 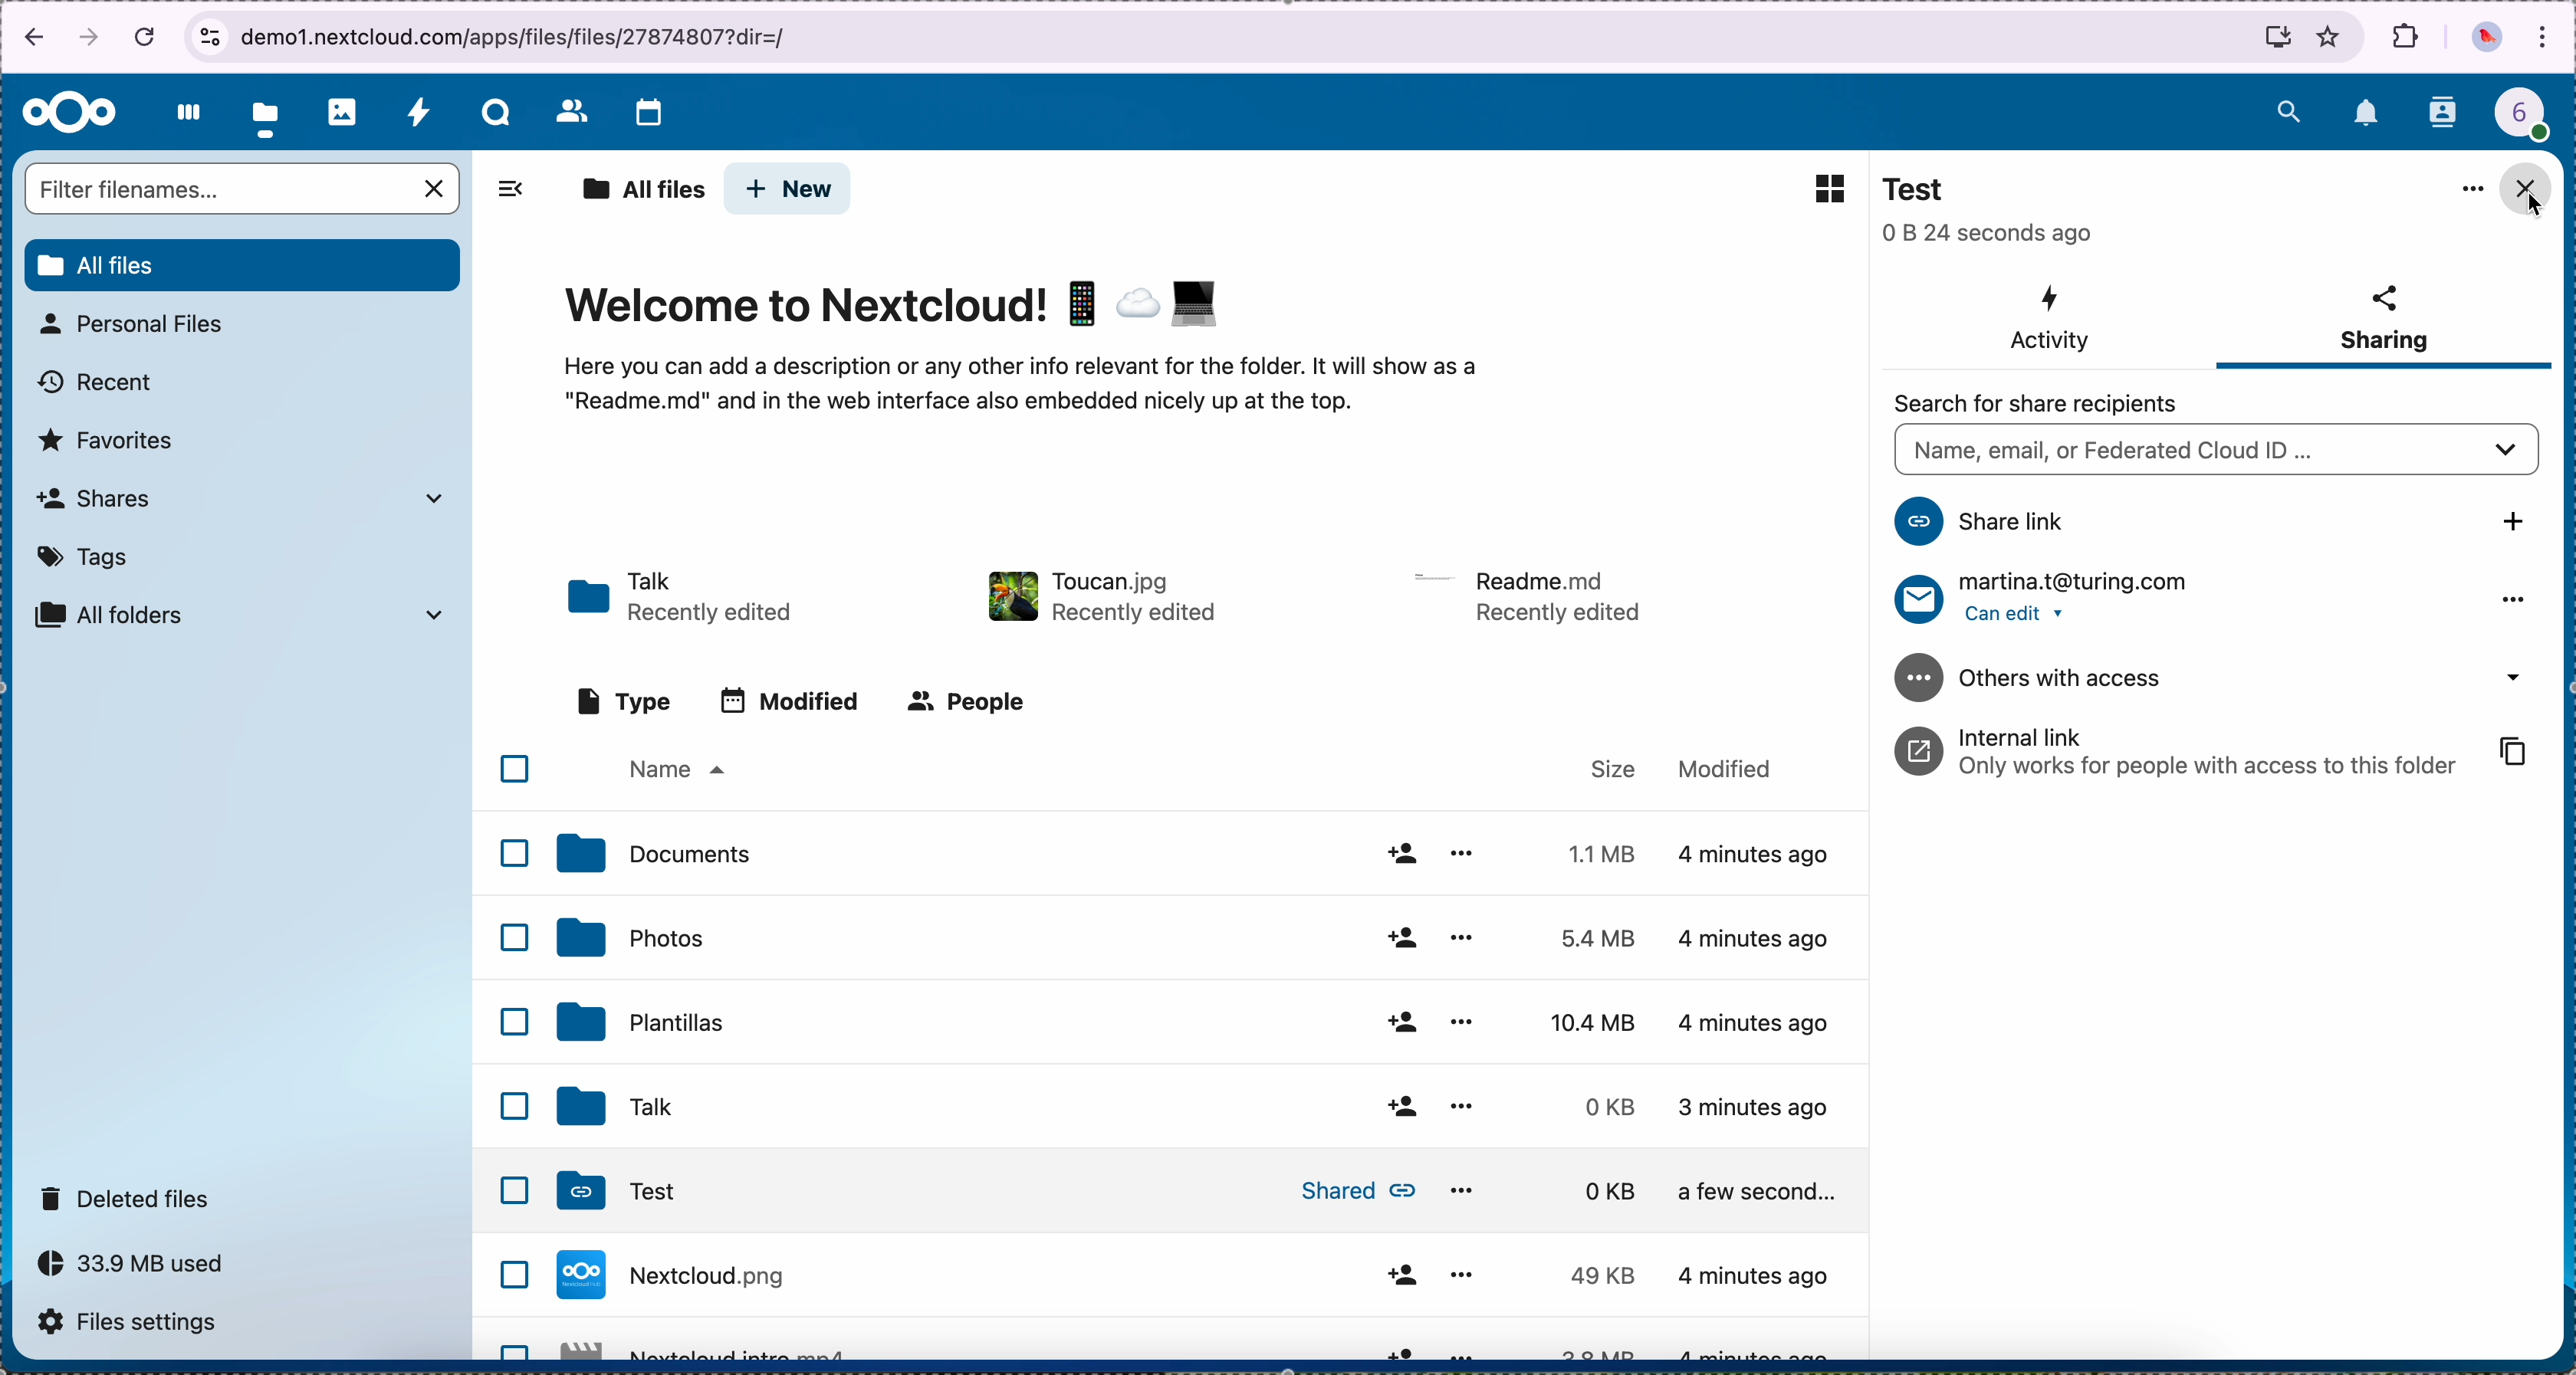 I want to click on recent, so click(x=98, y=383).